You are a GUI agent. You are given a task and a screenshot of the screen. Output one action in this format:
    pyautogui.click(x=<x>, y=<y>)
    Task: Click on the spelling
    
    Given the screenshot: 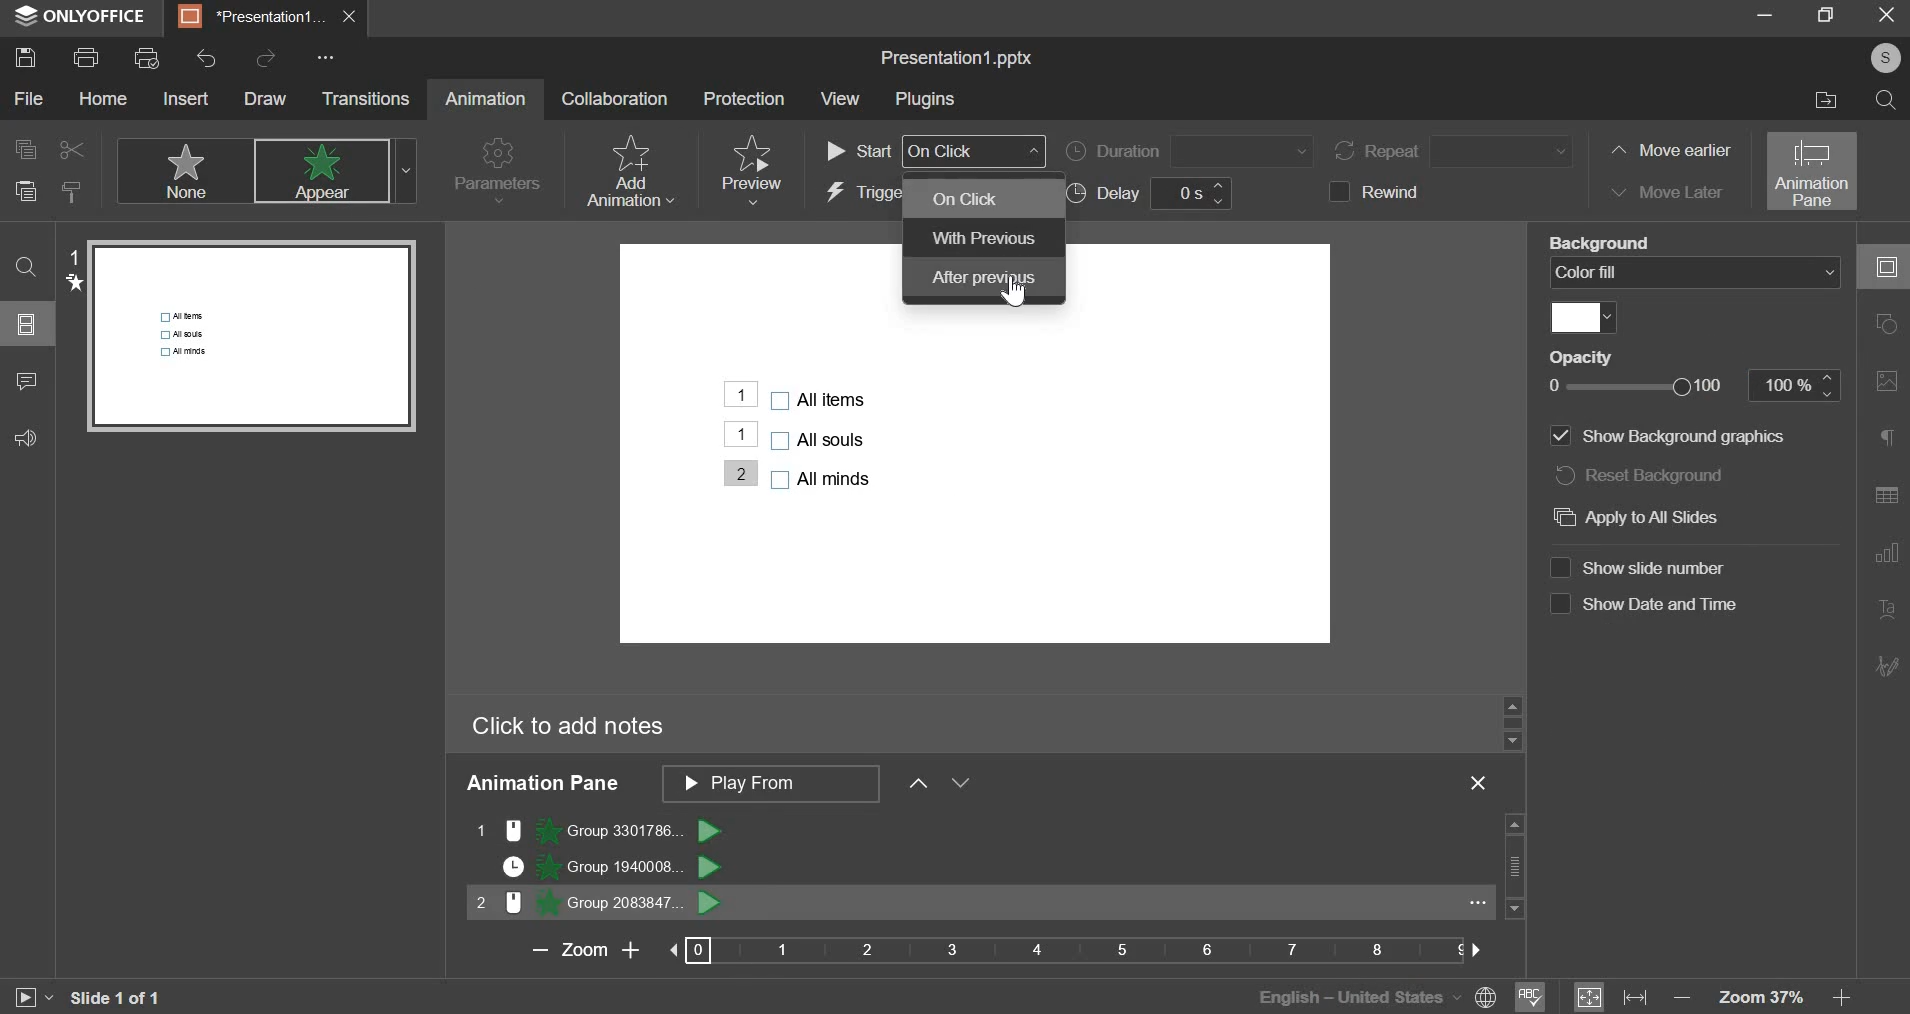 What is the action you would take?
    pyautogui.click(x=1531, y=994)
    